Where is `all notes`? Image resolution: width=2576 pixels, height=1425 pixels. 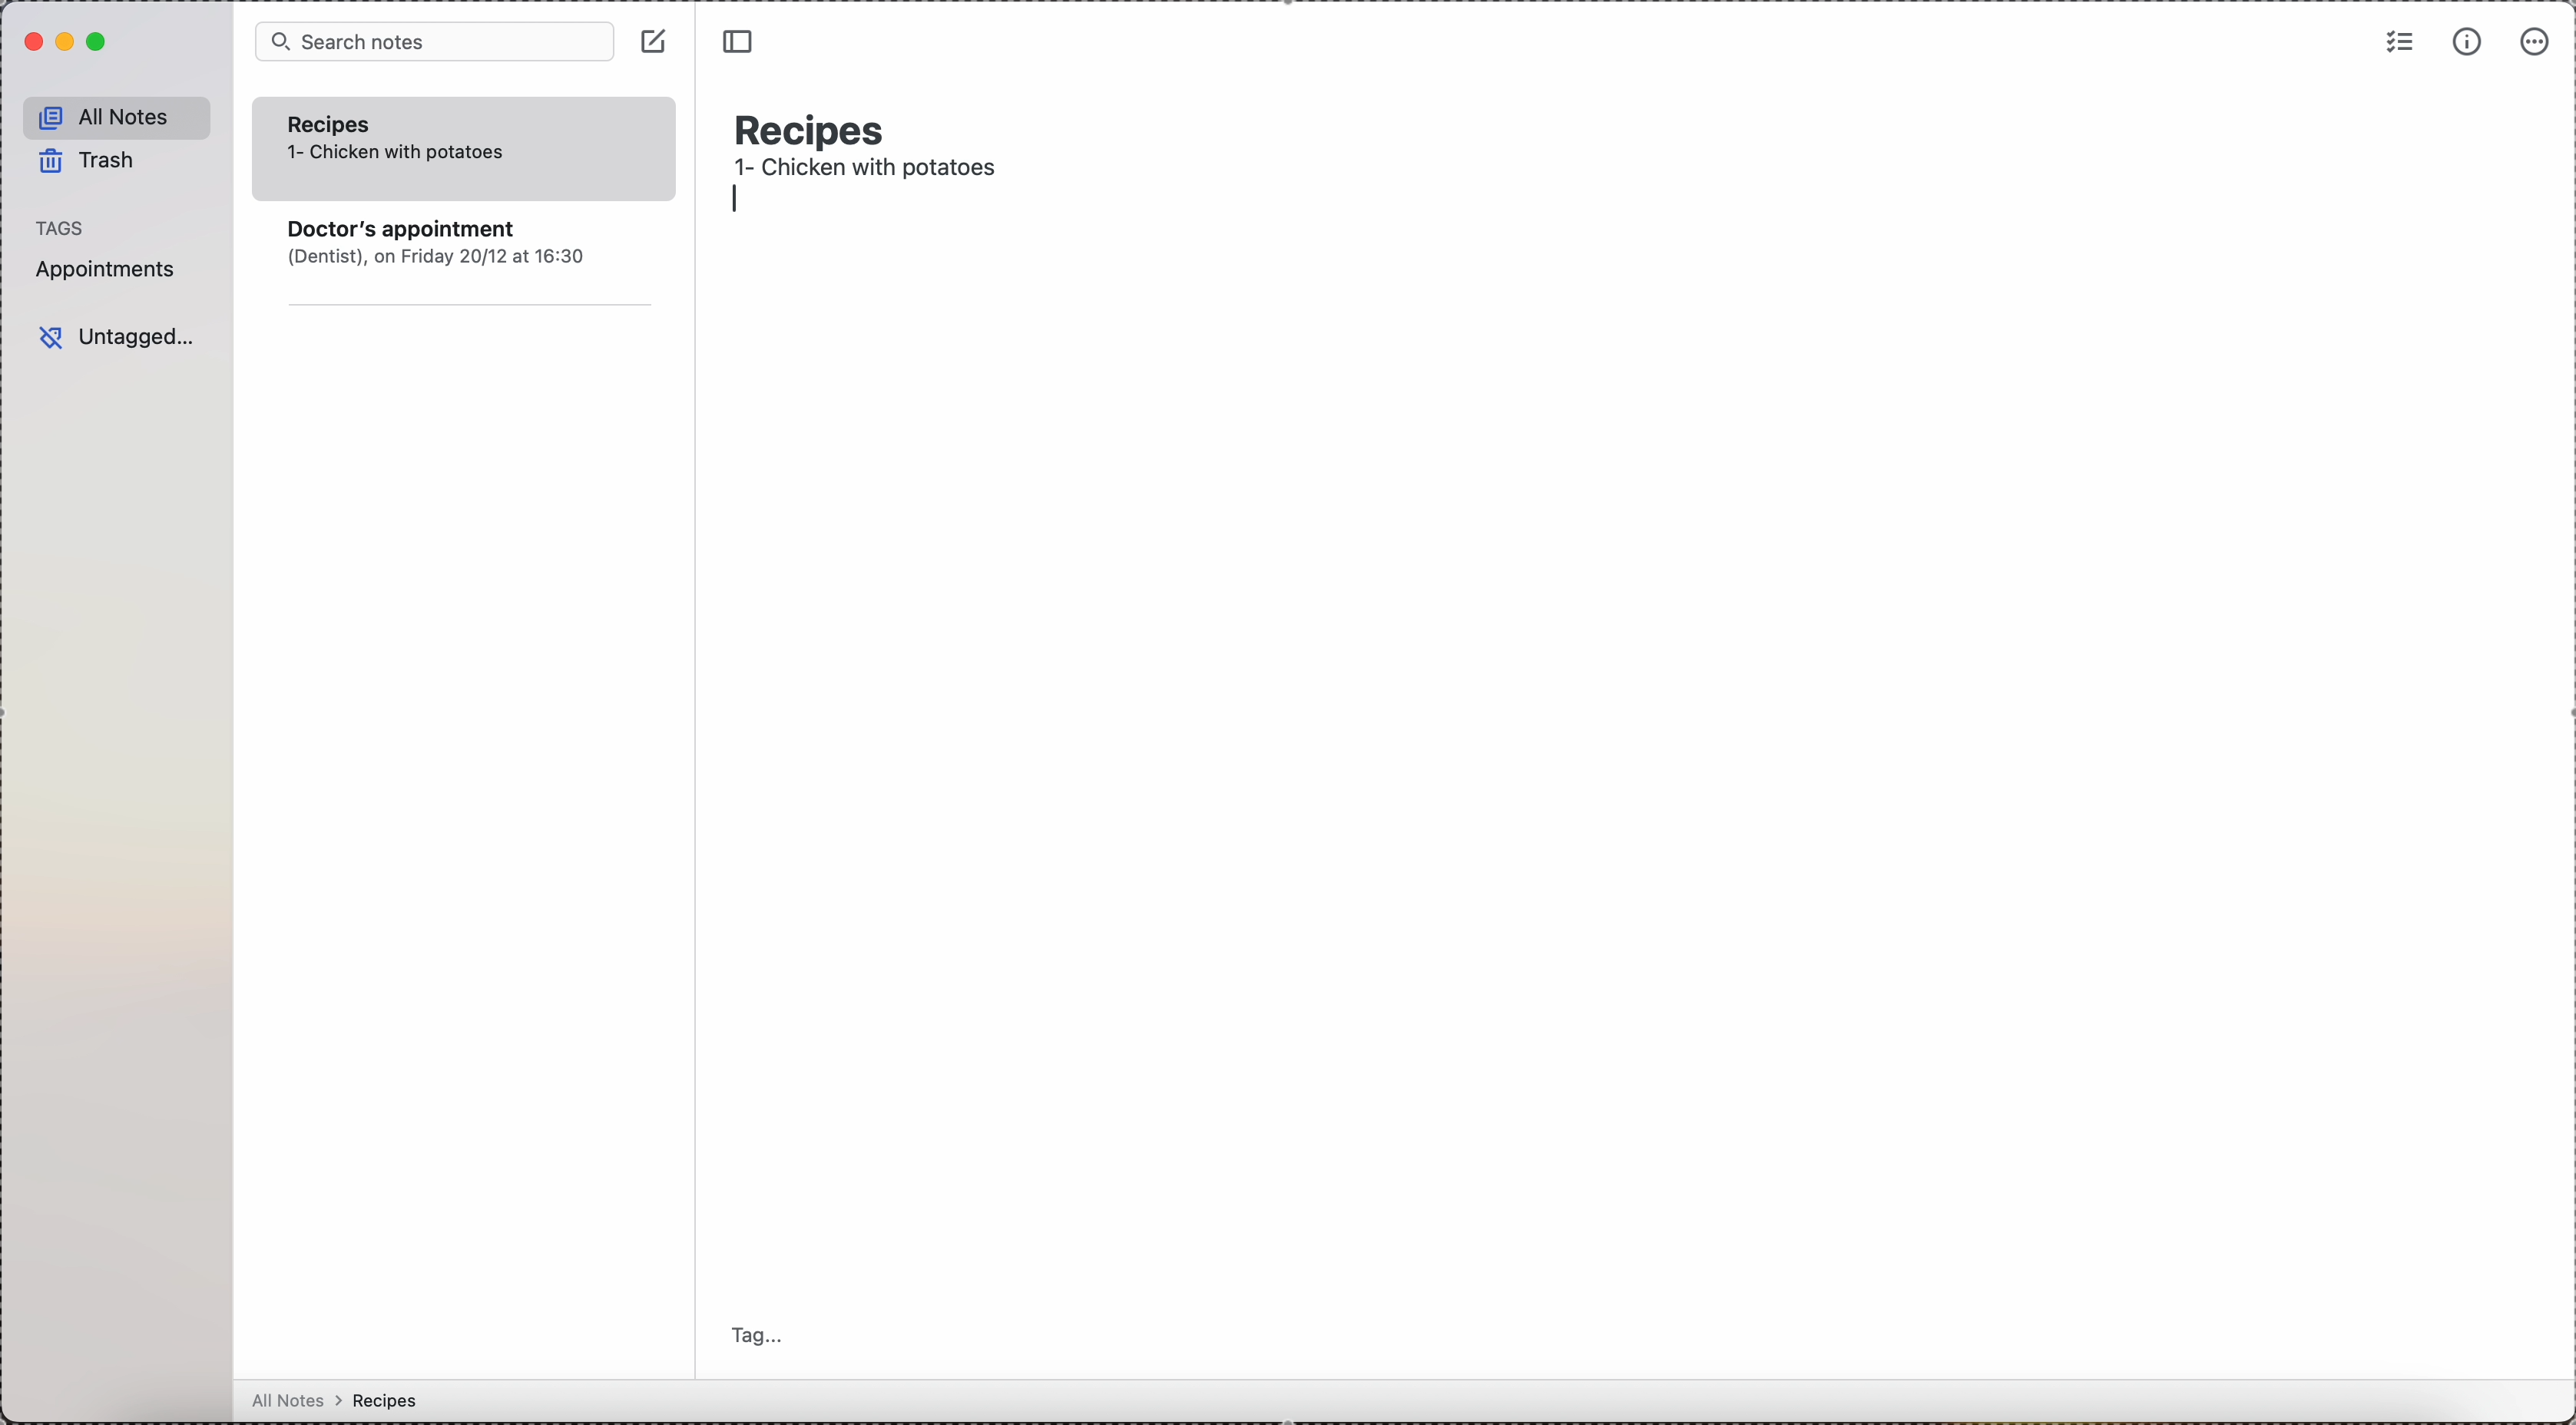
all notes is located at coordinates (117, 116).